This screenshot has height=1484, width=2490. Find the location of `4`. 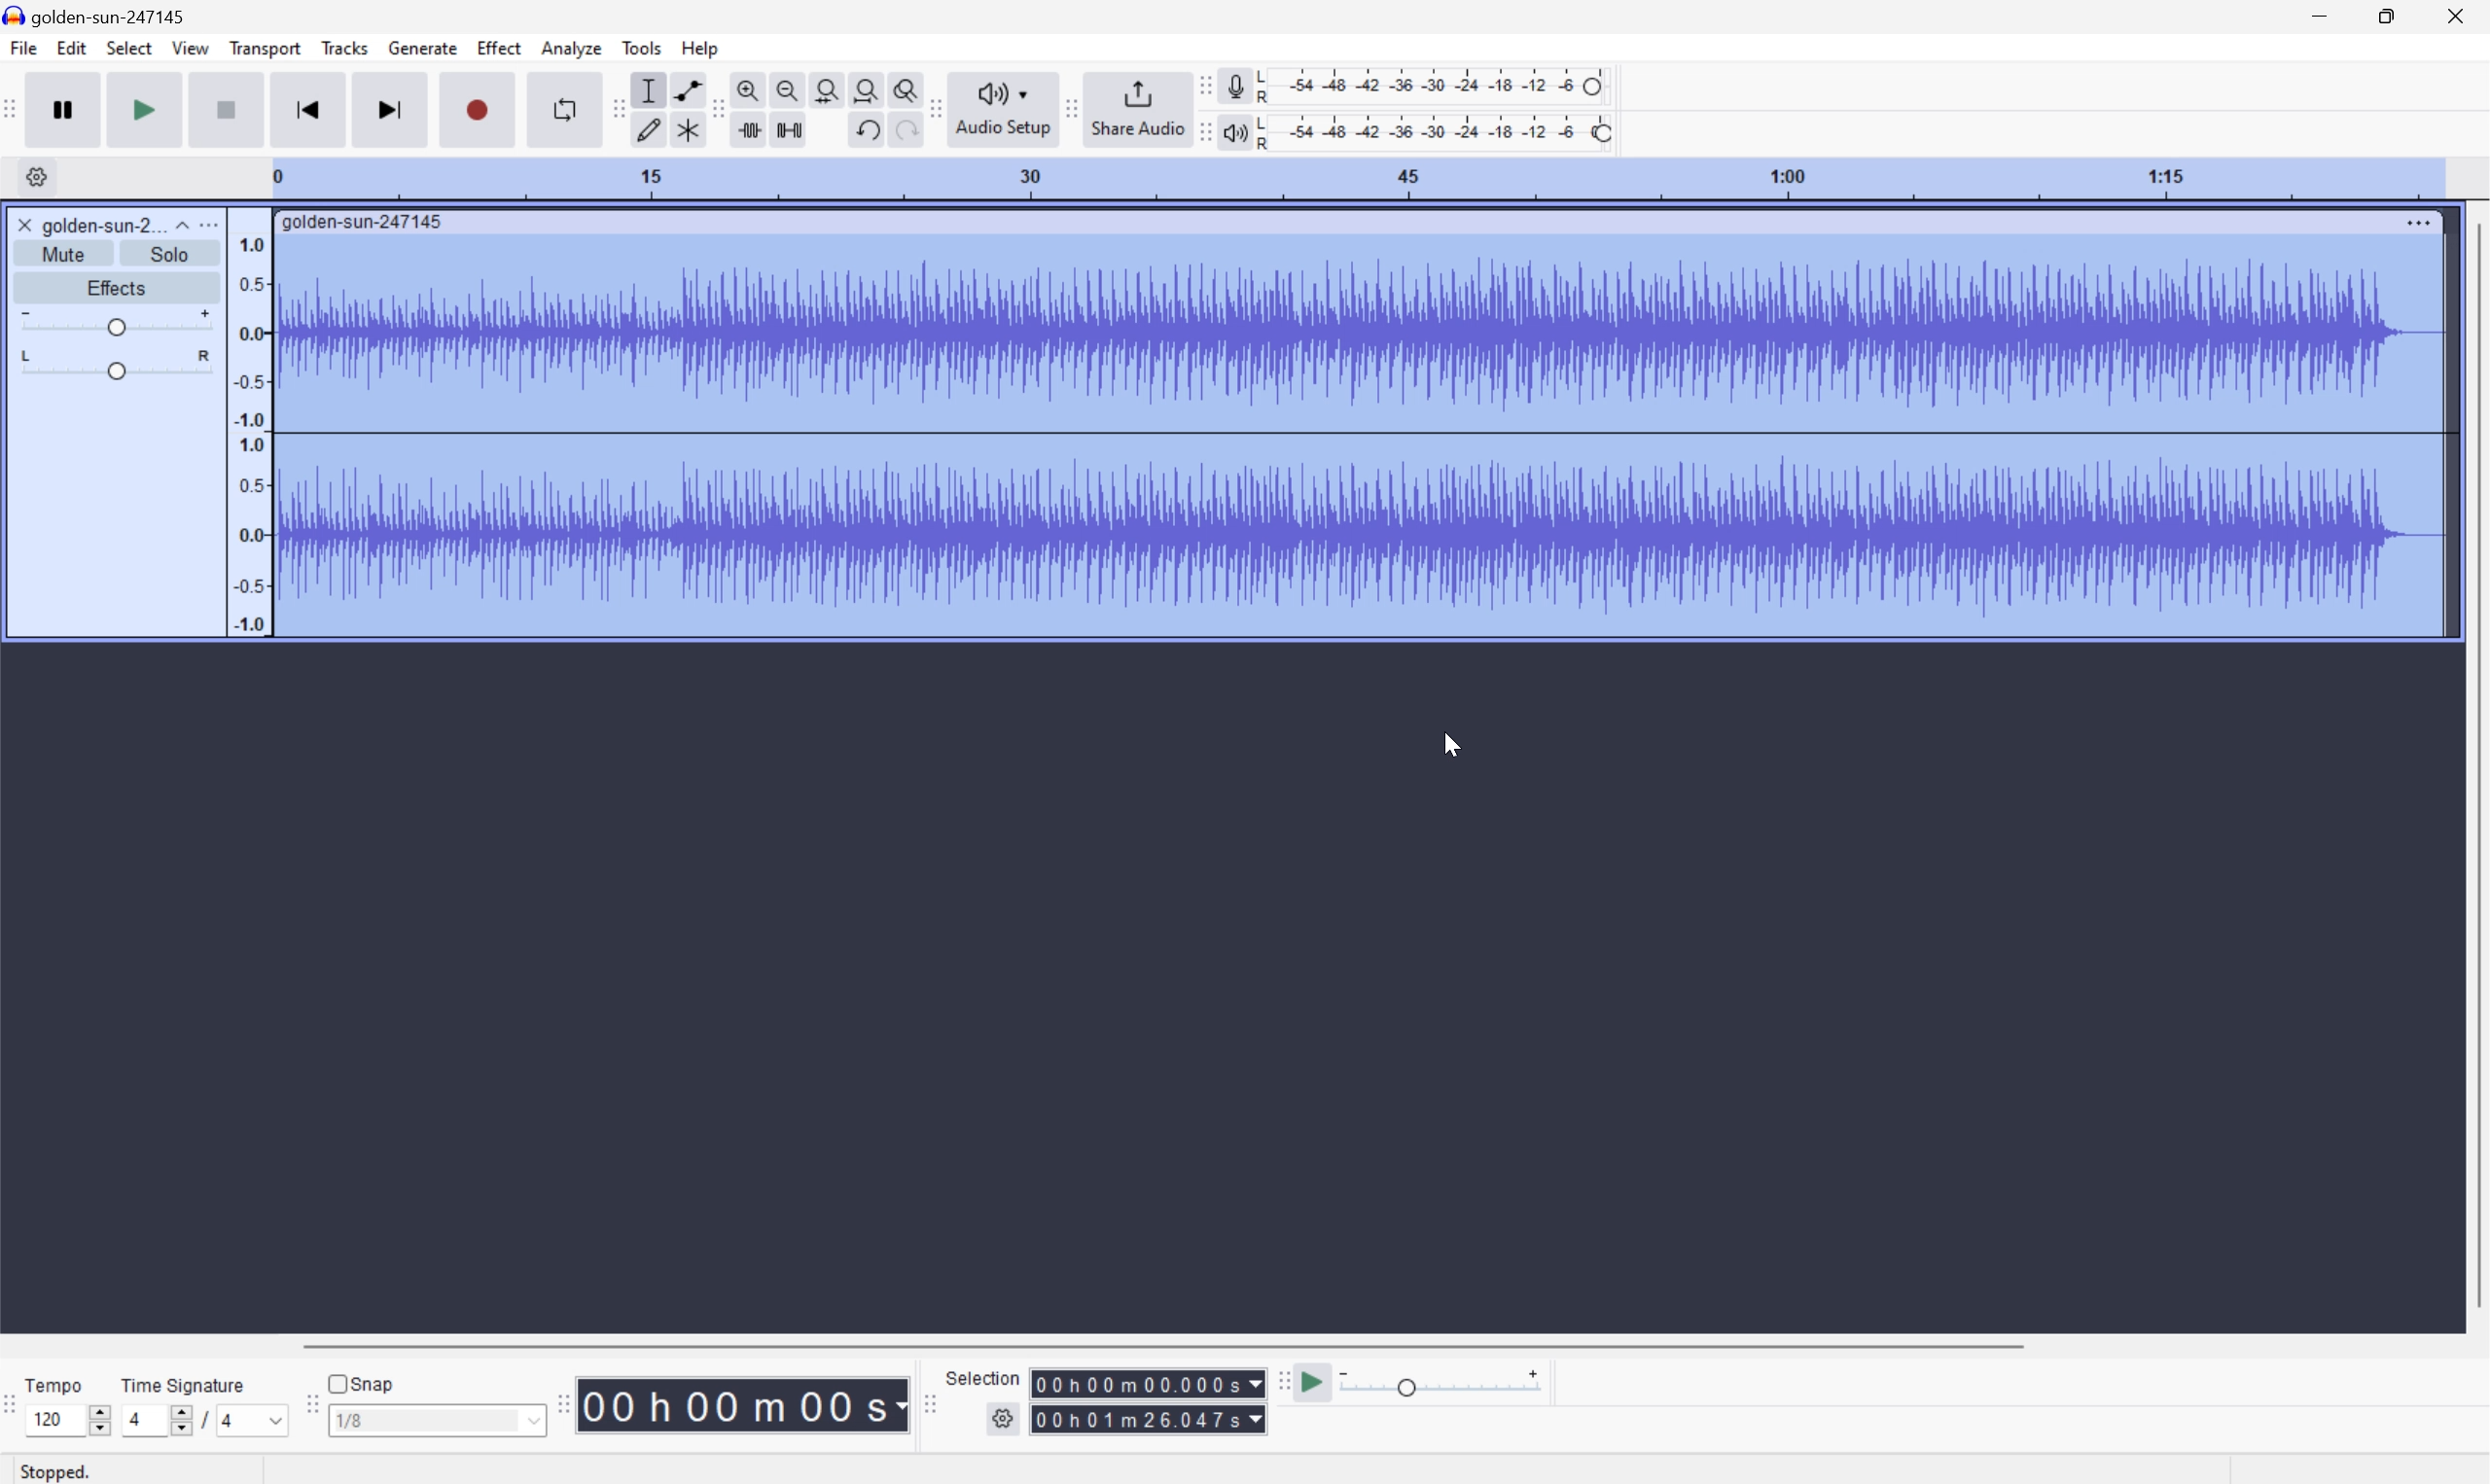

4 is located at coordinates (154, 1420).